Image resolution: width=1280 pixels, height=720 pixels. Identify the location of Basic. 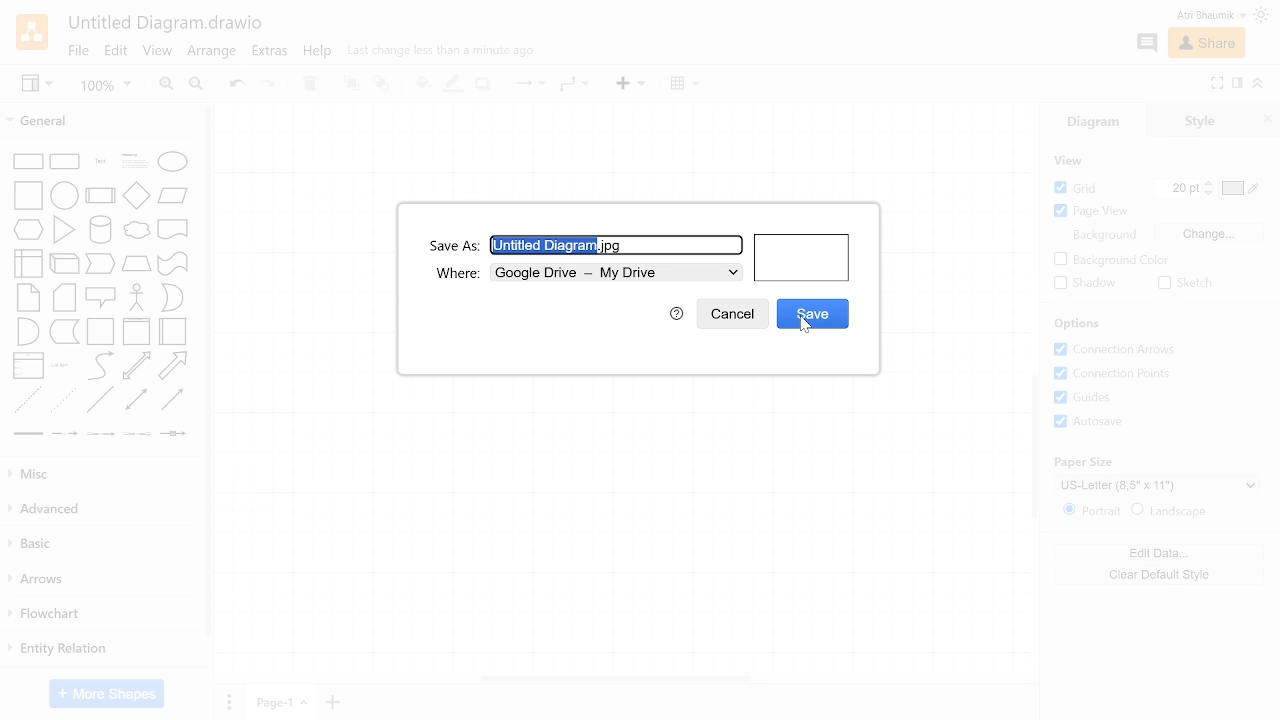
(102, 542).